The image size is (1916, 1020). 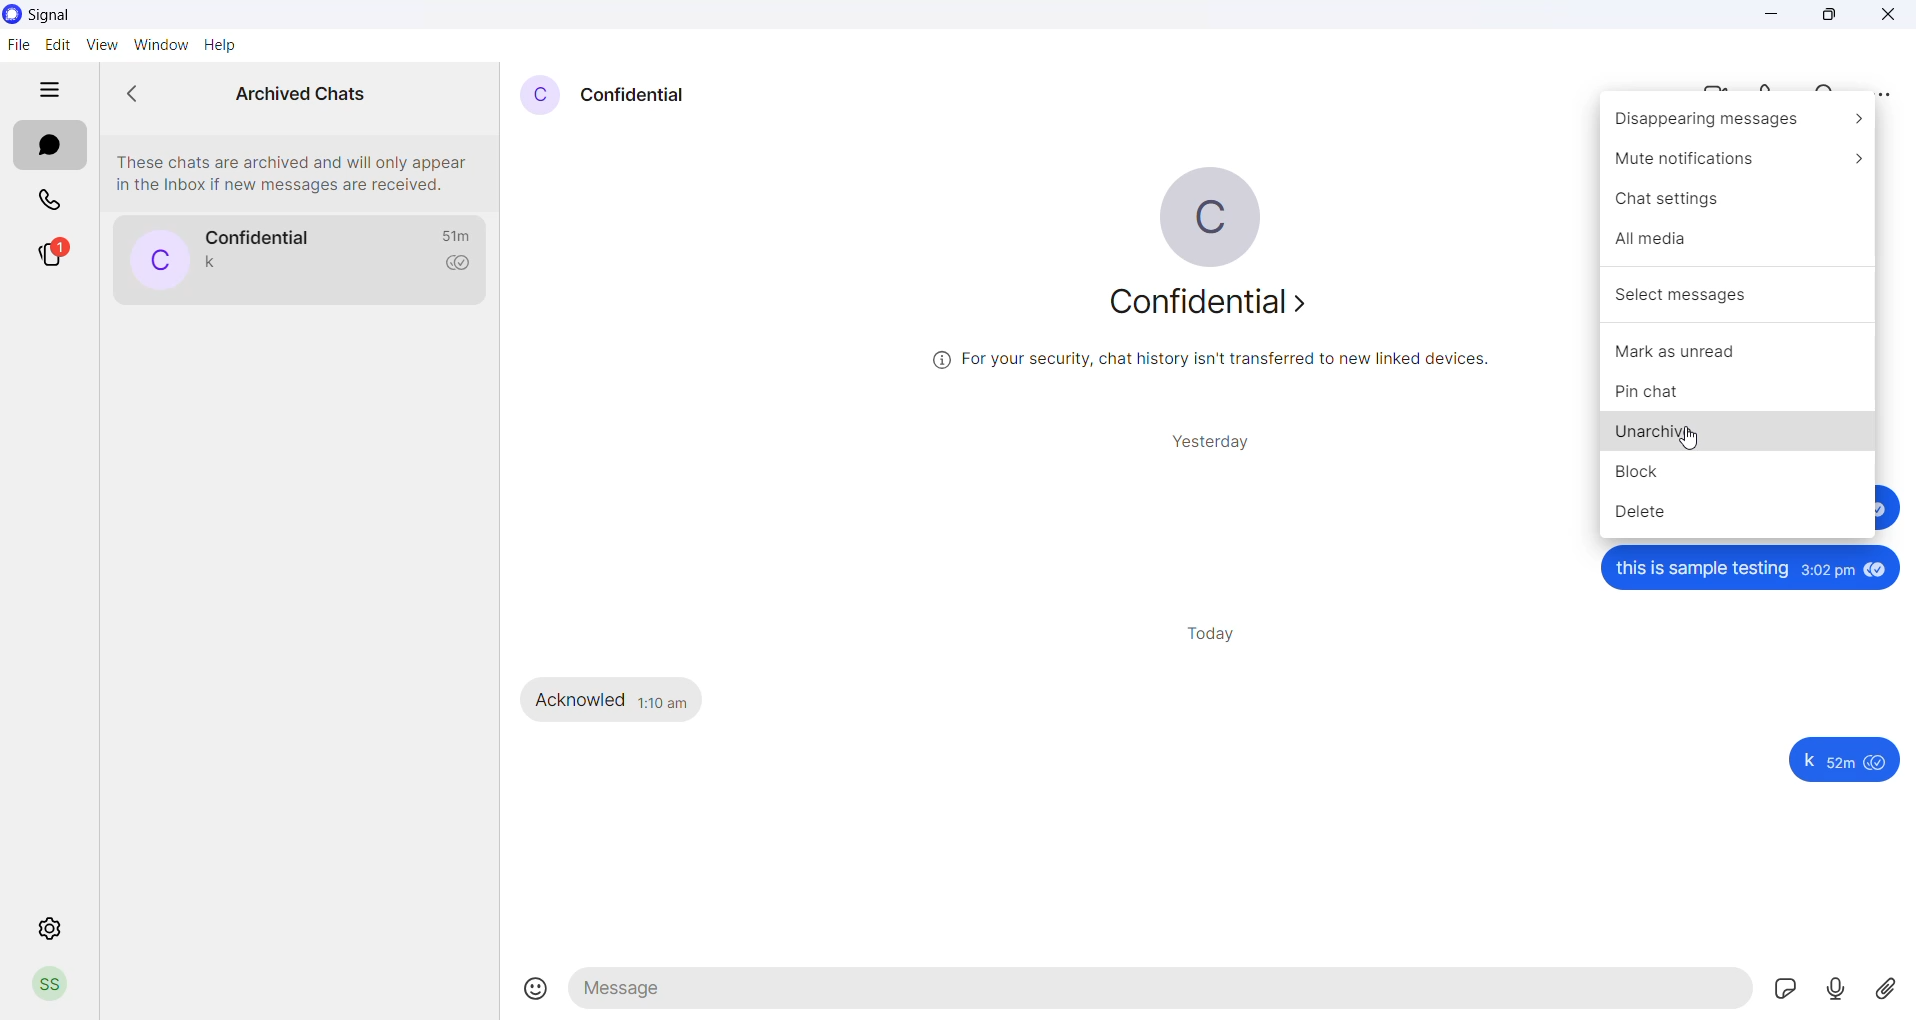 I want to click on go back, so click(x=141, y=94).